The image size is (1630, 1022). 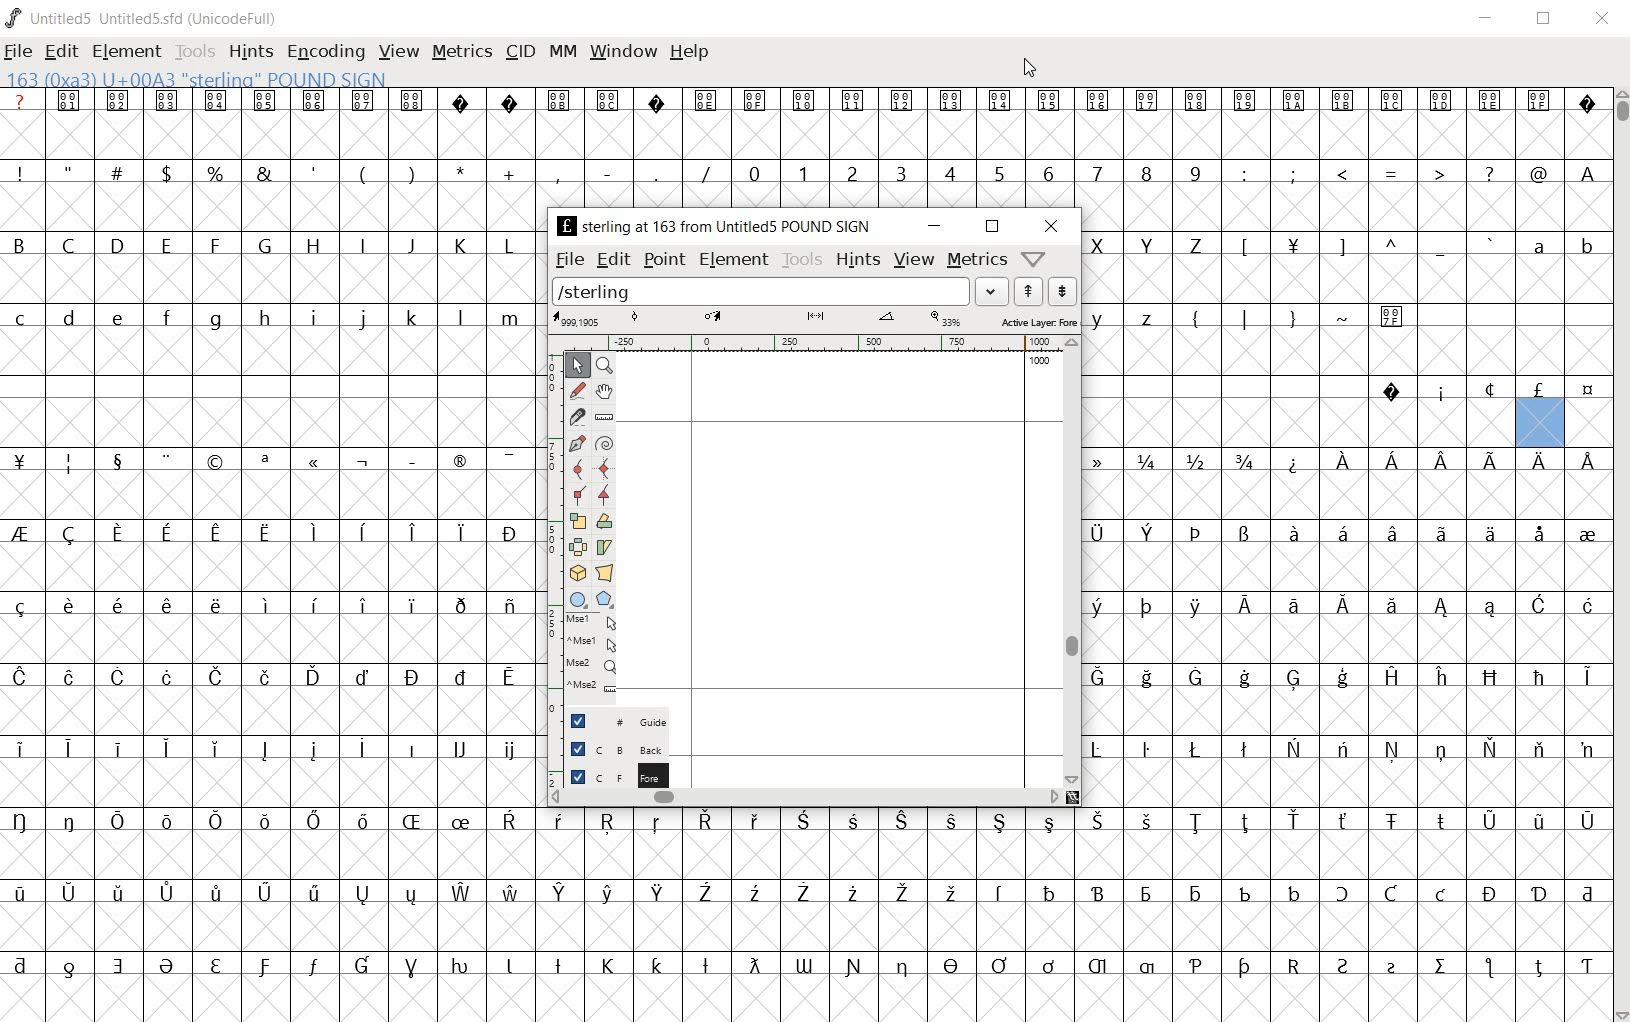 I want to click on =, so click(x=1392, y=173).